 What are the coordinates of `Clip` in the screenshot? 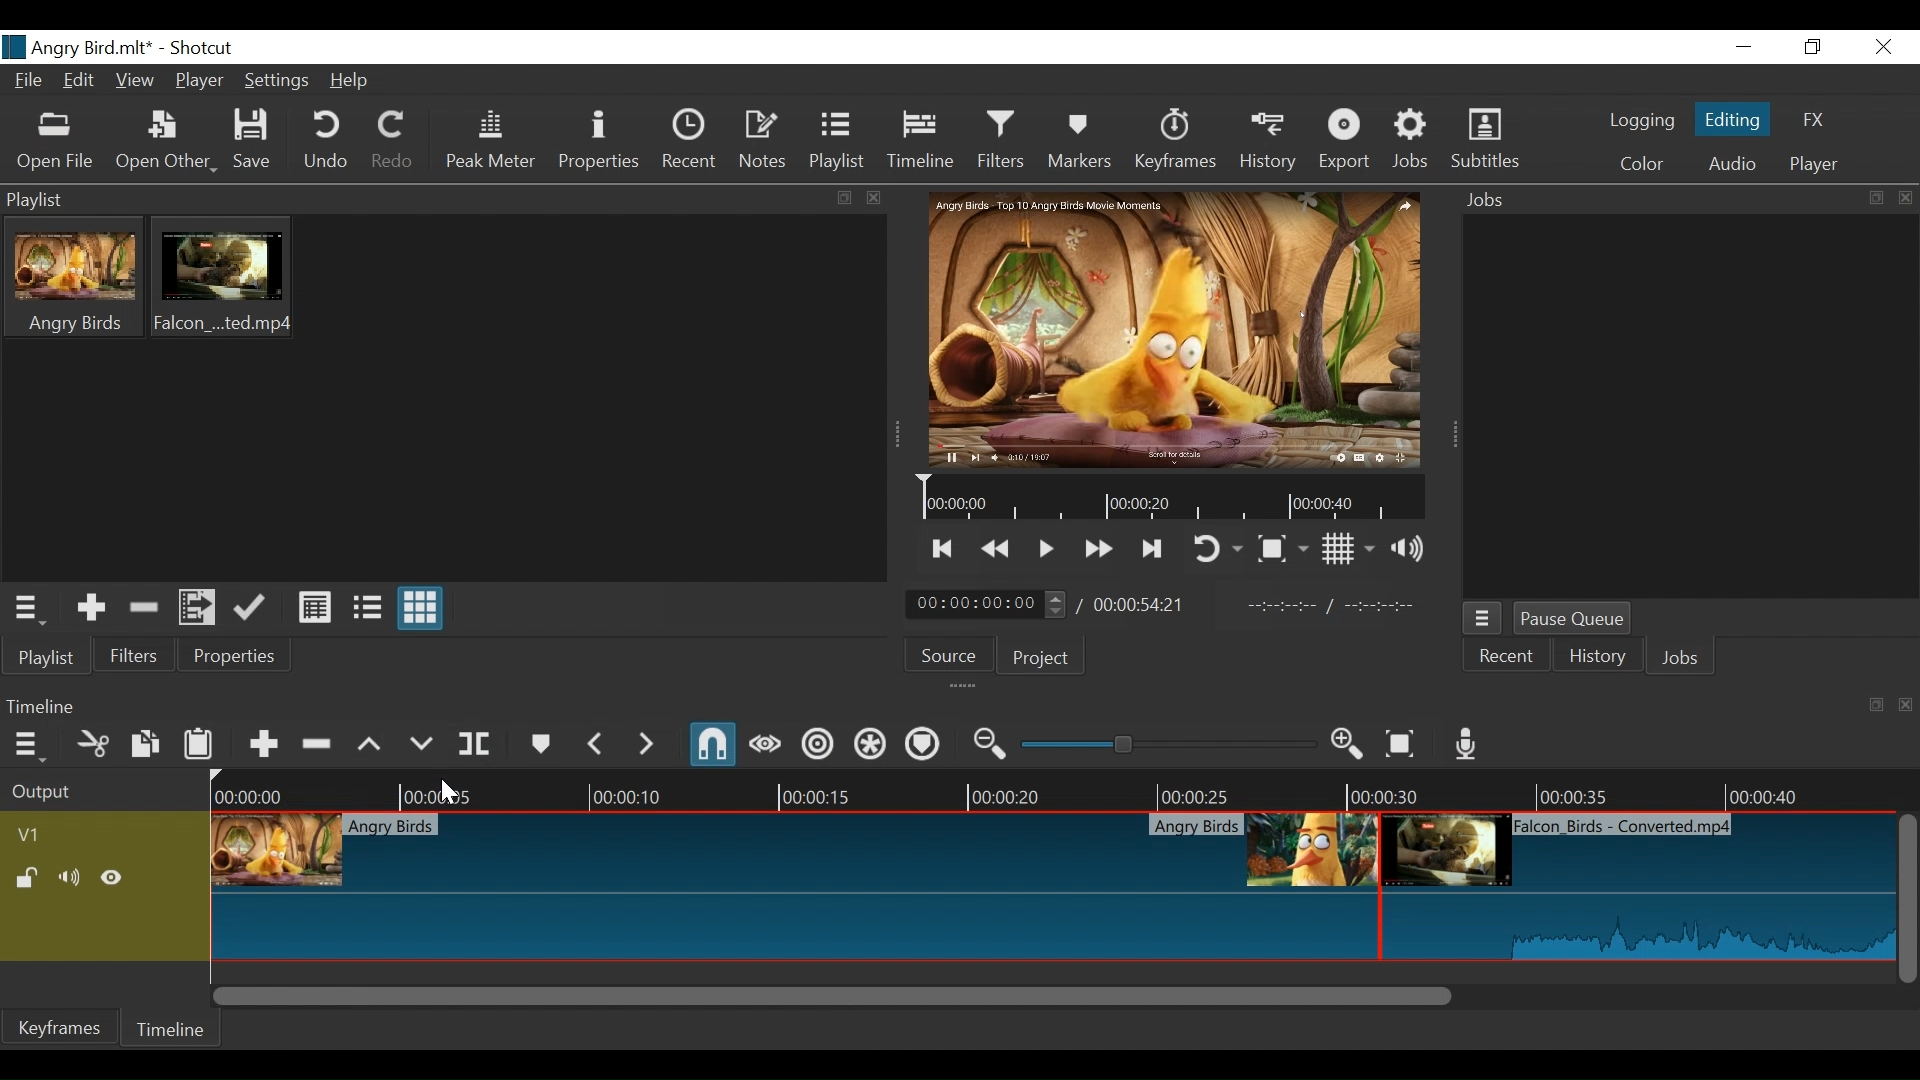 It's located at (1640, 885).